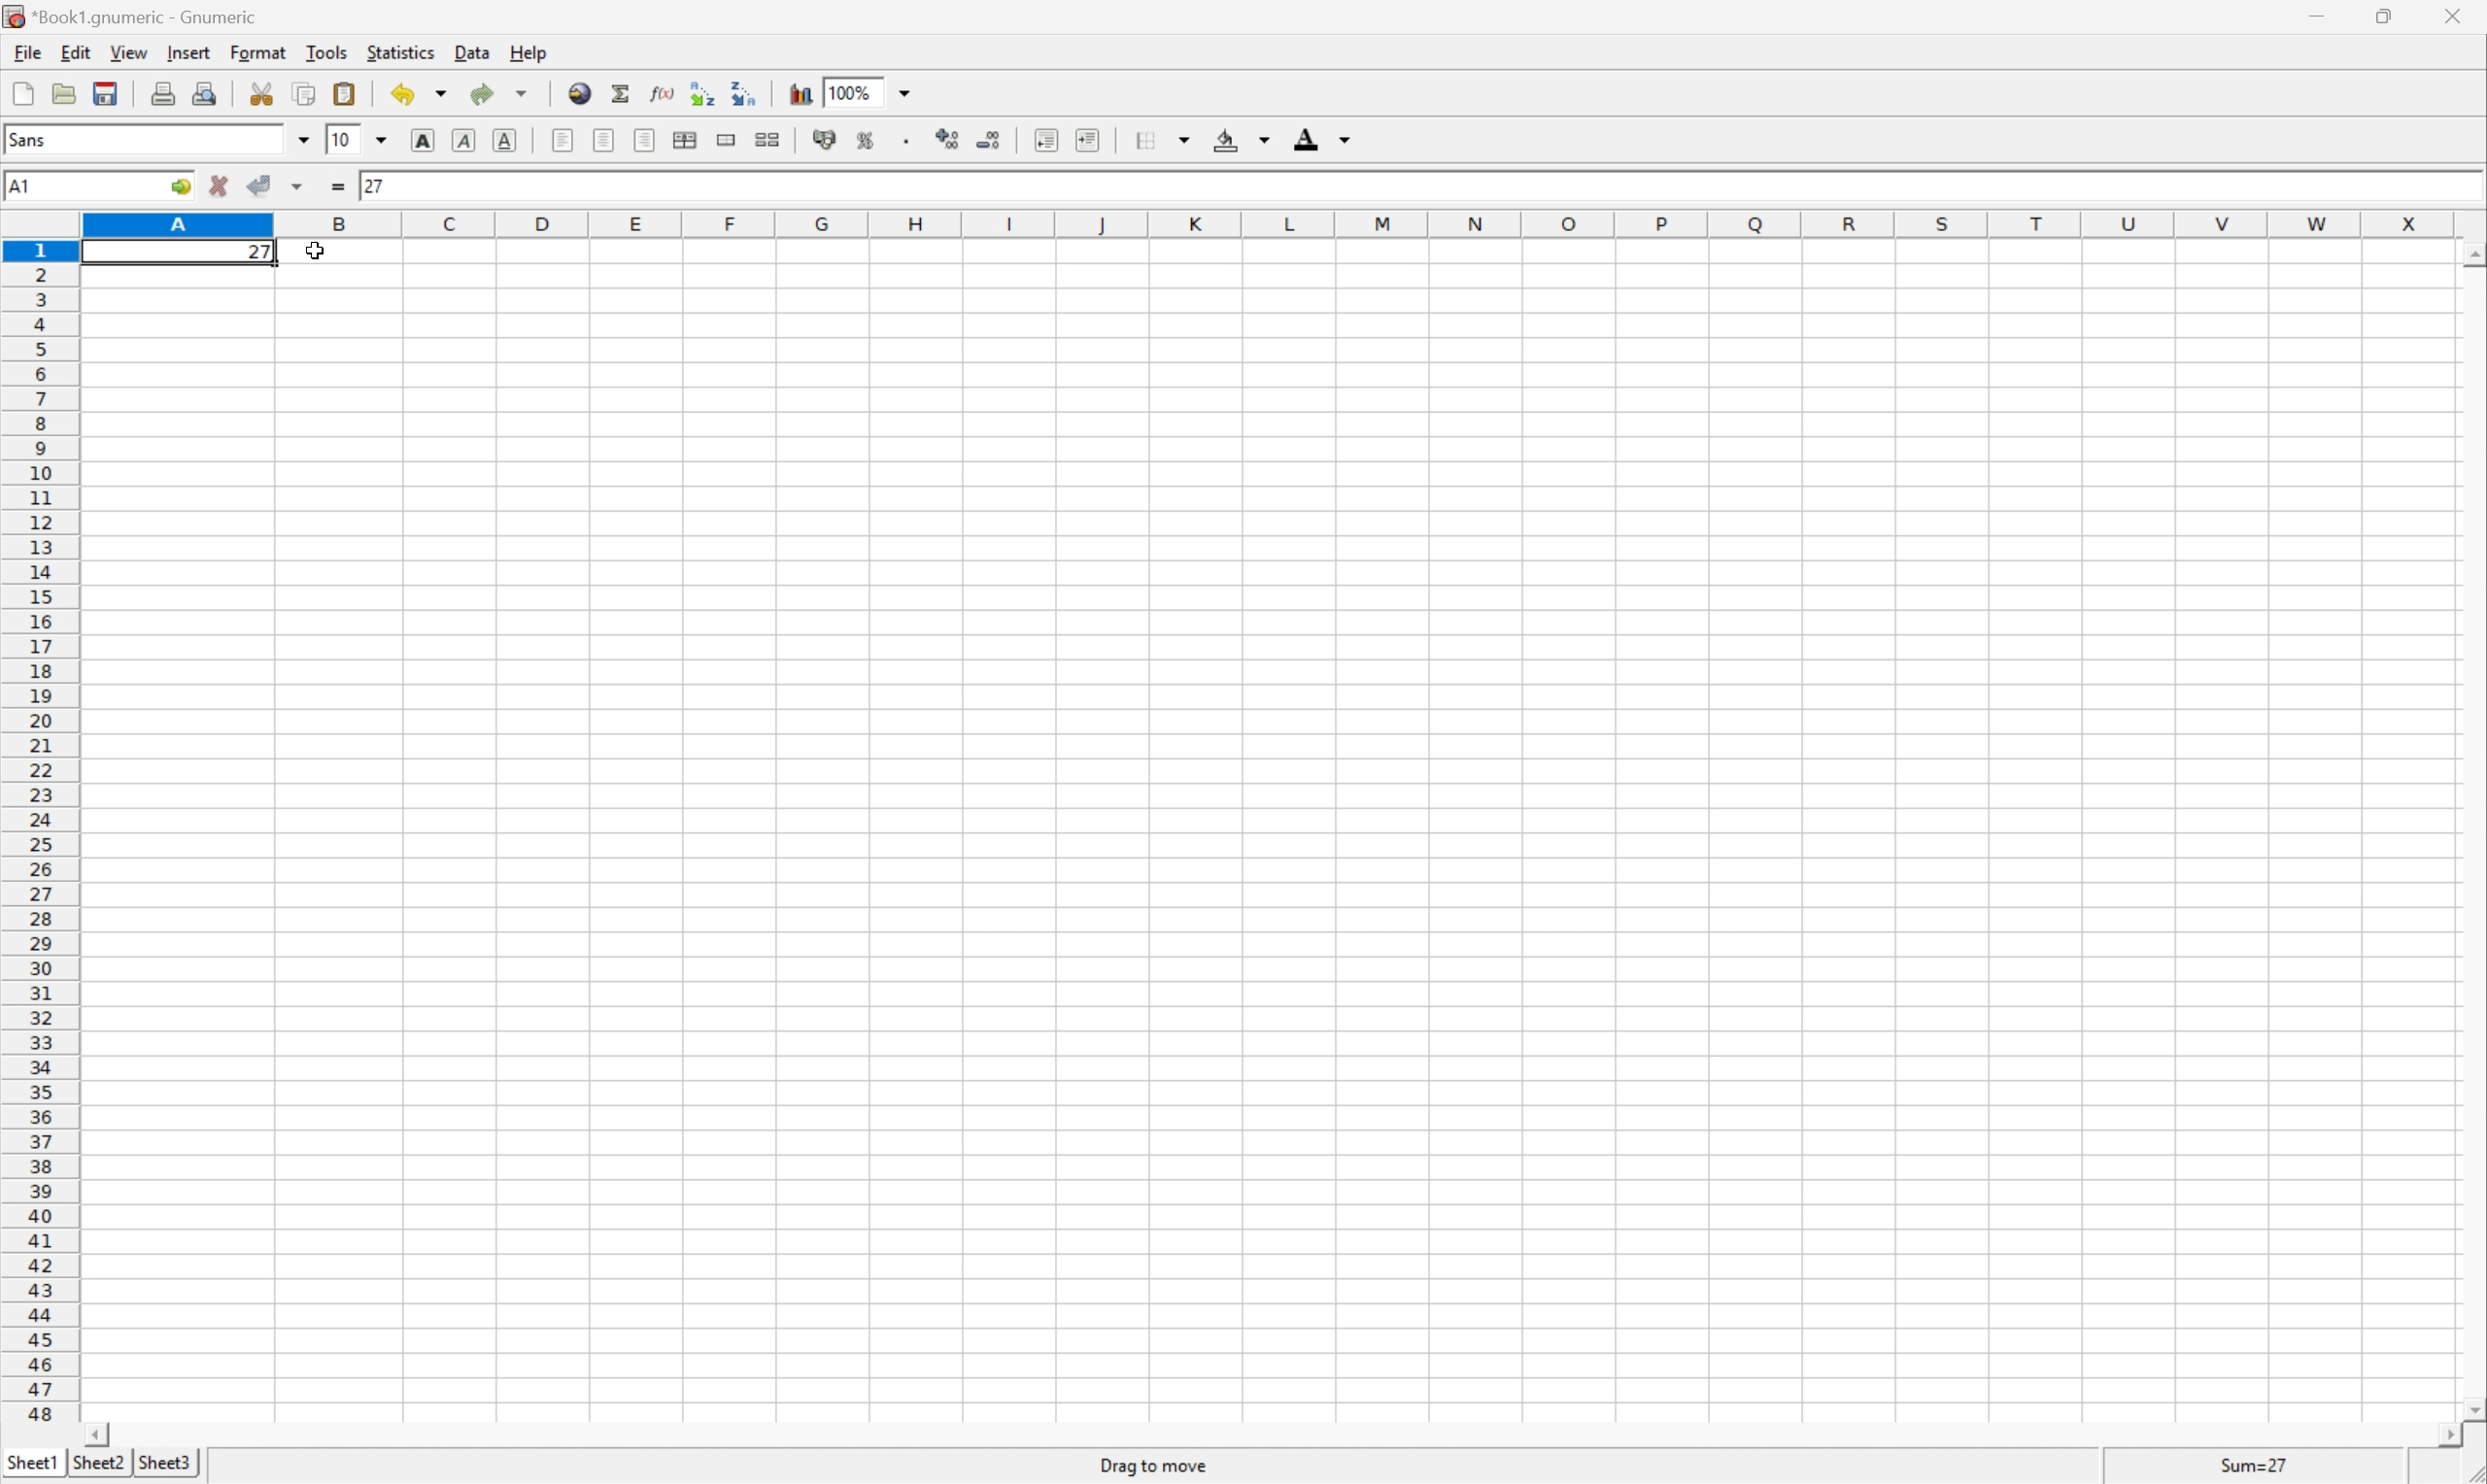 This screenshot has width=2487, height=1484. What do you see at coordinates (600, 137) in the screenshot?
I see `Center horizontally` at bounding box center [600, 137].